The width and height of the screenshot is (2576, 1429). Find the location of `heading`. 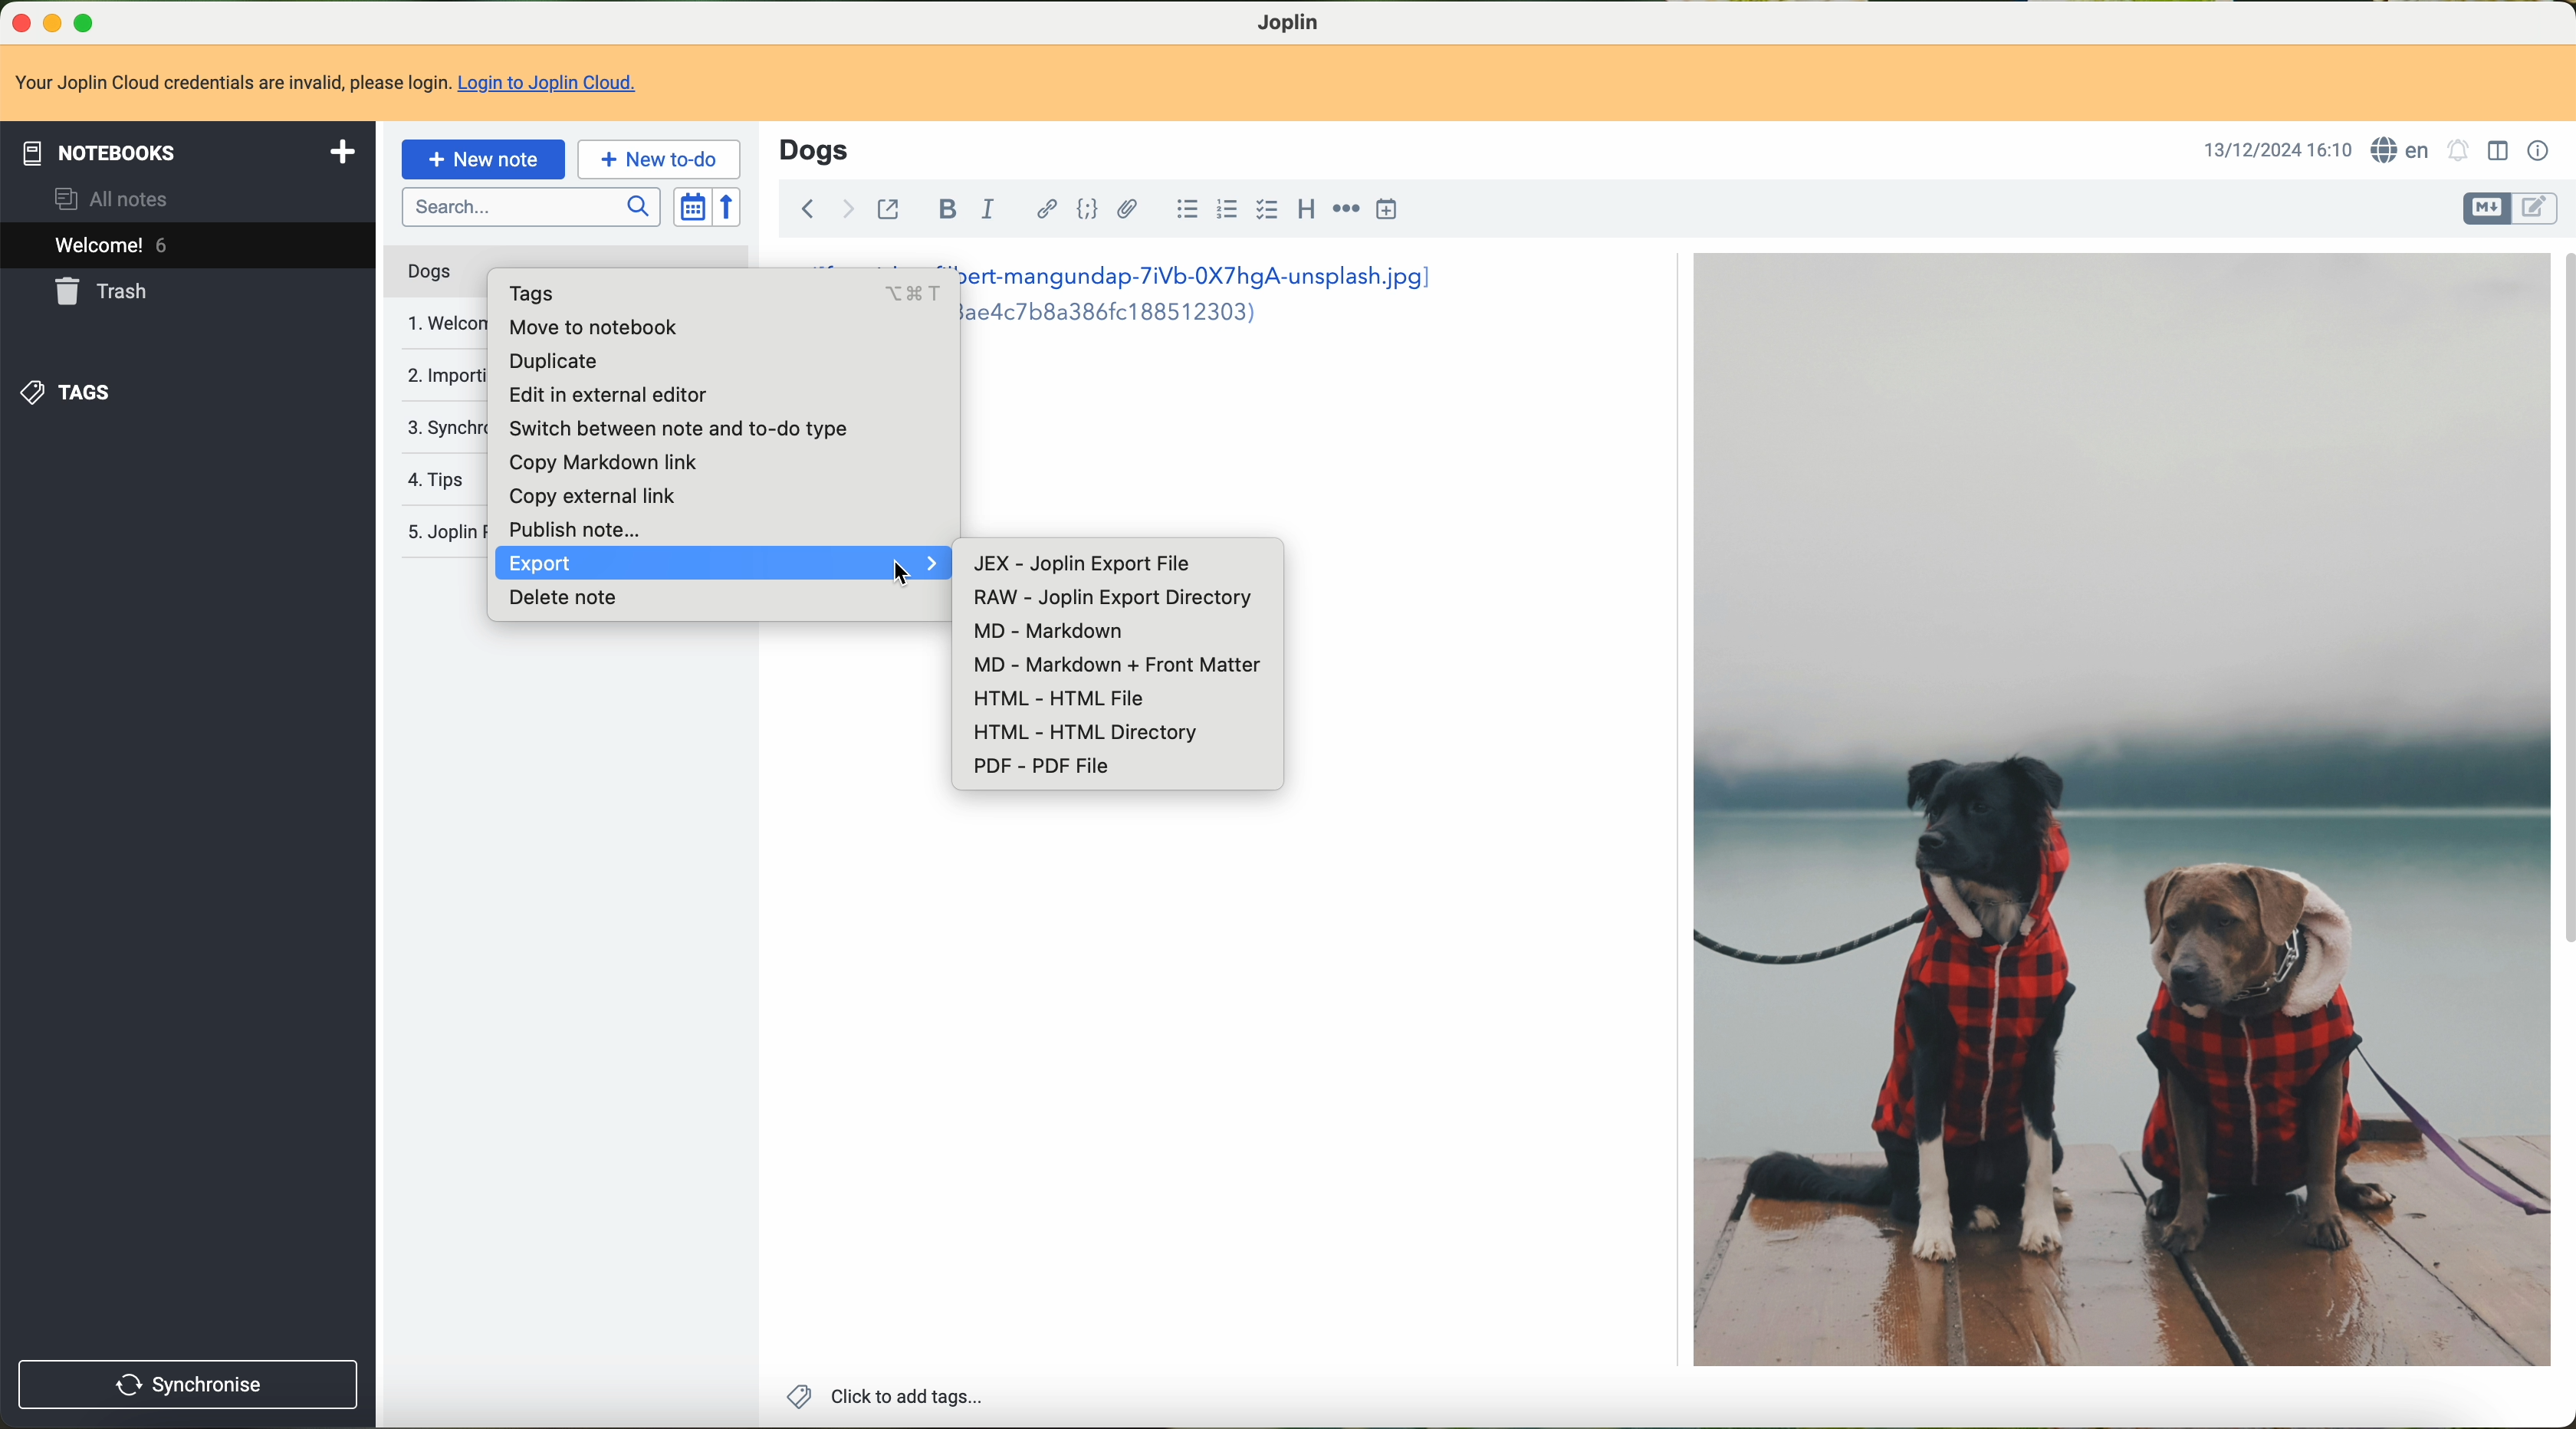

heading is located at coordinates (1307, 211).